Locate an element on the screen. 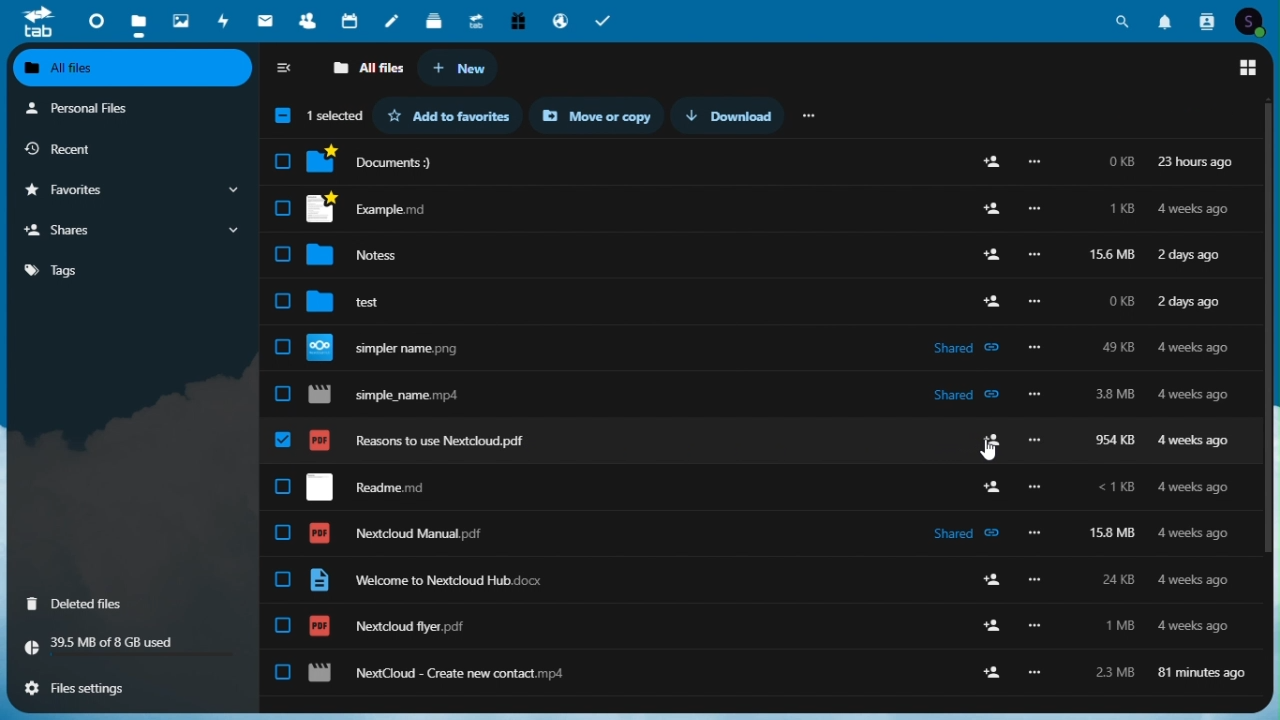  2.3 mb is located at coordinates (1109, 671).